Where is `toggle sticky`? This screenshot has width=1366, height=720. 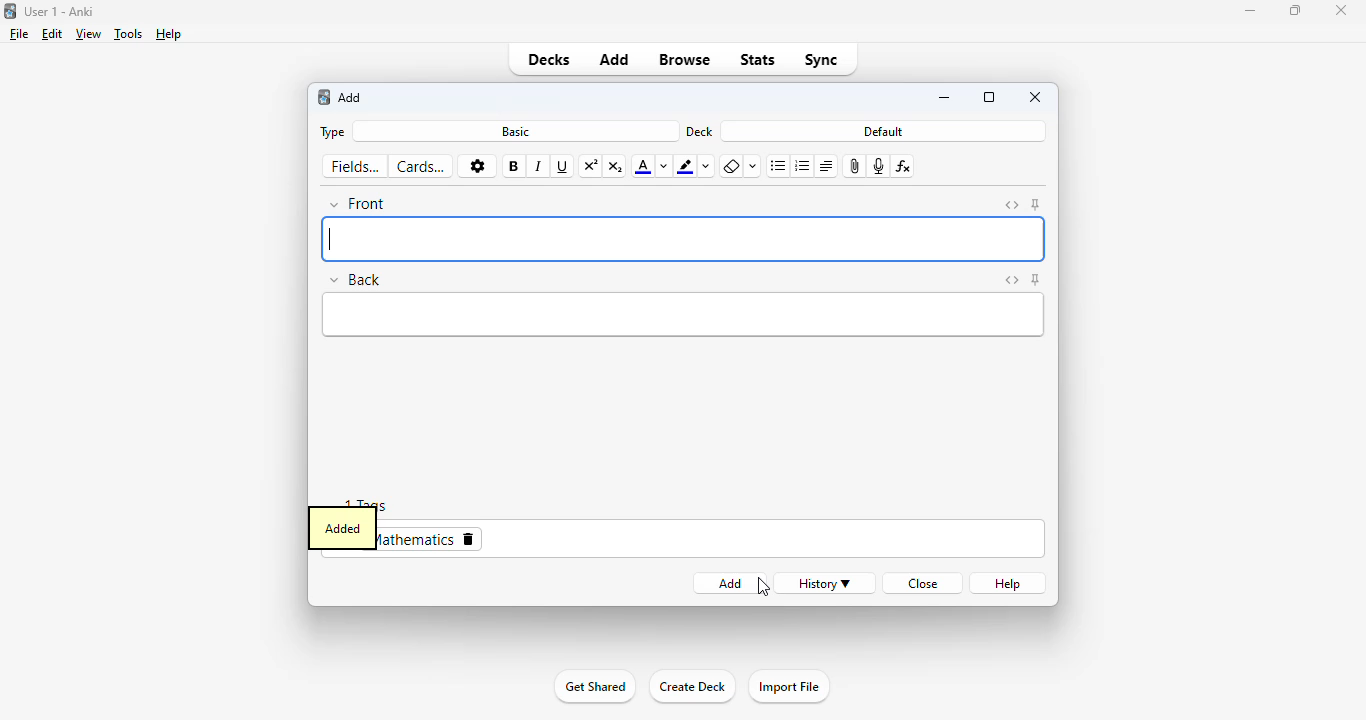
toggle sticky is located at coordinates (1036, 279).